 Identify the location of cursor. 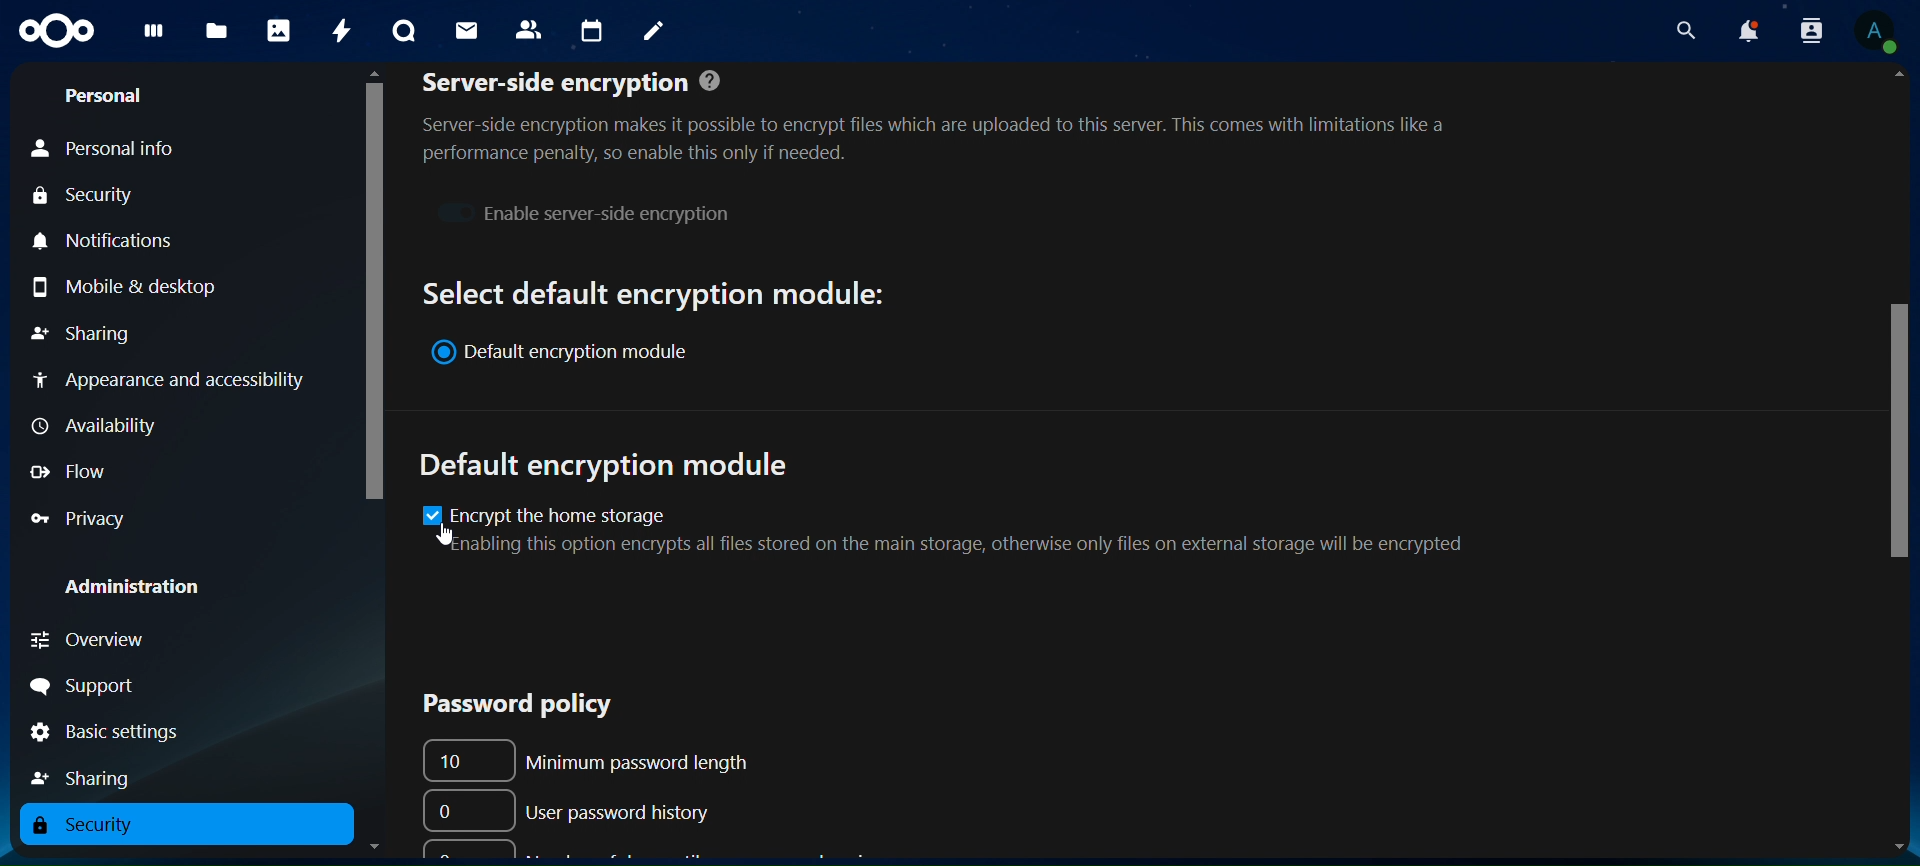
(445, 536).